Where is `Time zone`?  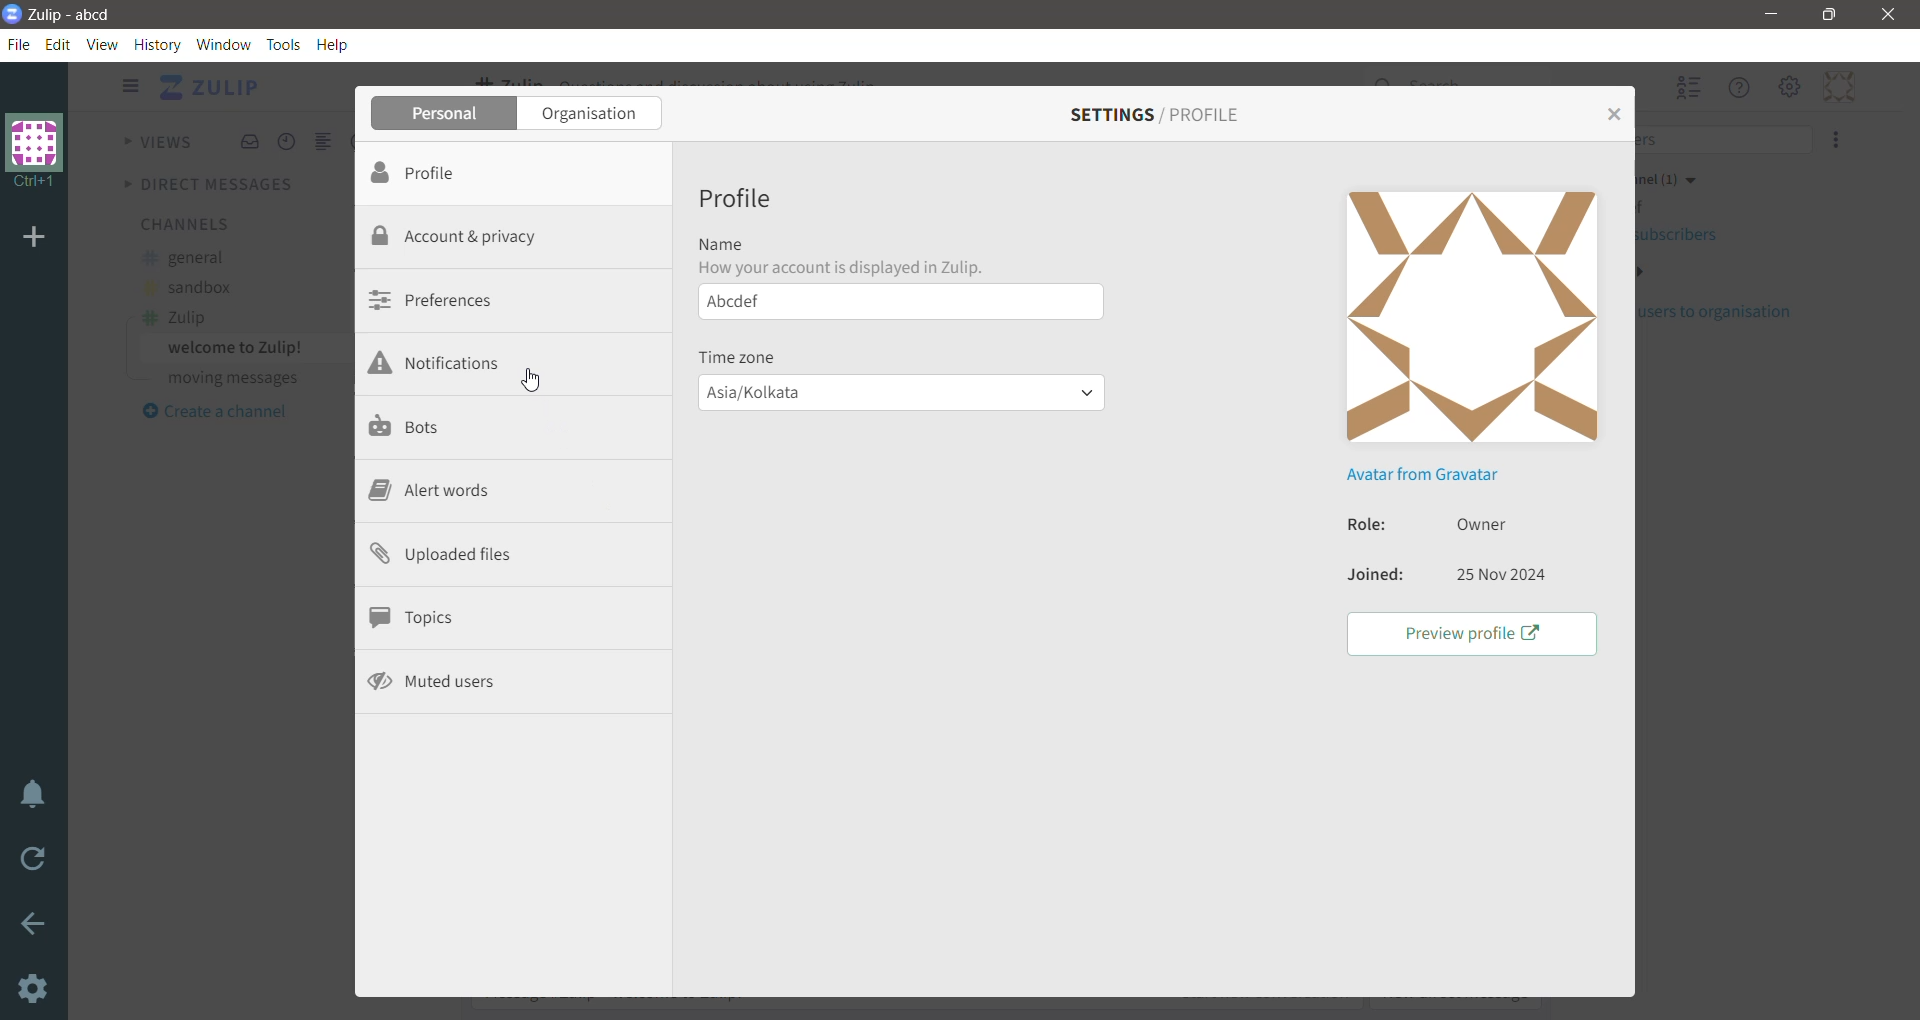 Time zone is located at coordinates (742, 356).